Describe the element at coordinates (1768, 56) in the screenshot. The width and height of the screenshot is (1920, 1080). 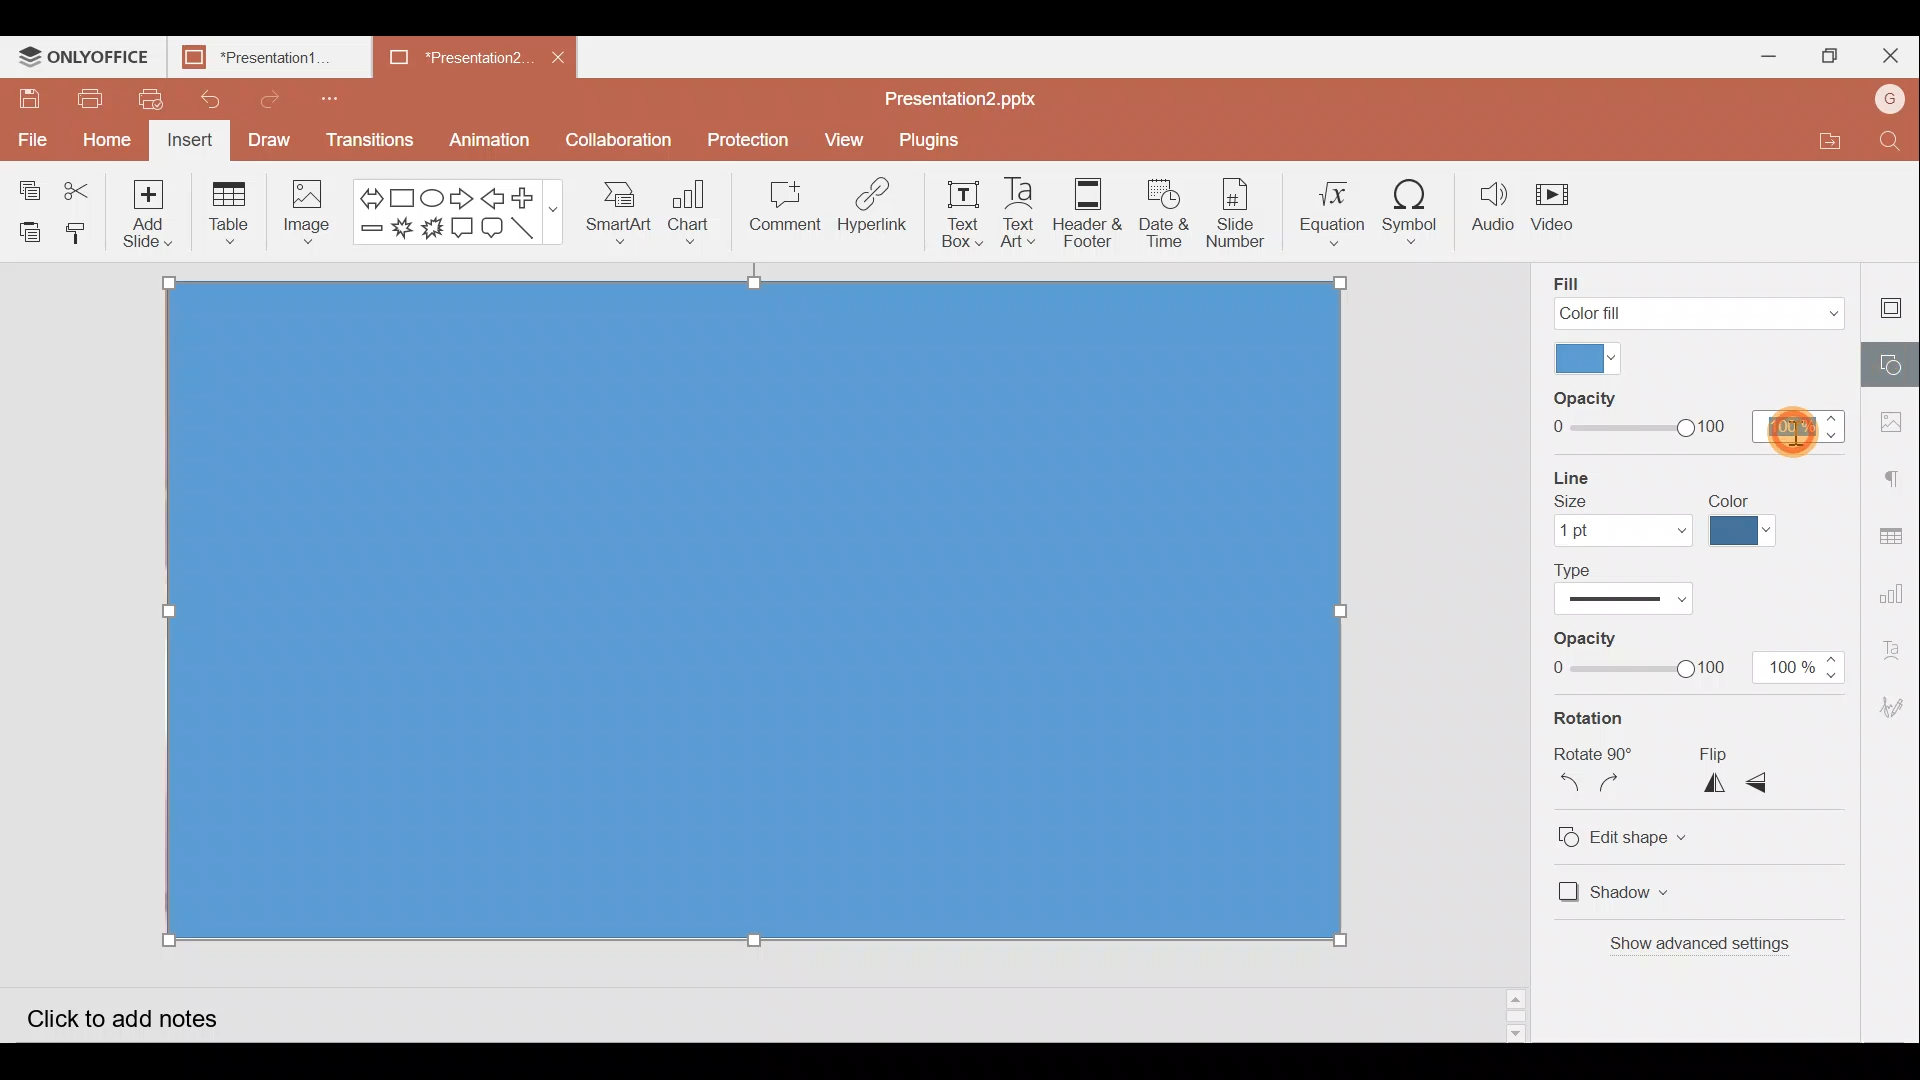
I see `Minimize` at that location.